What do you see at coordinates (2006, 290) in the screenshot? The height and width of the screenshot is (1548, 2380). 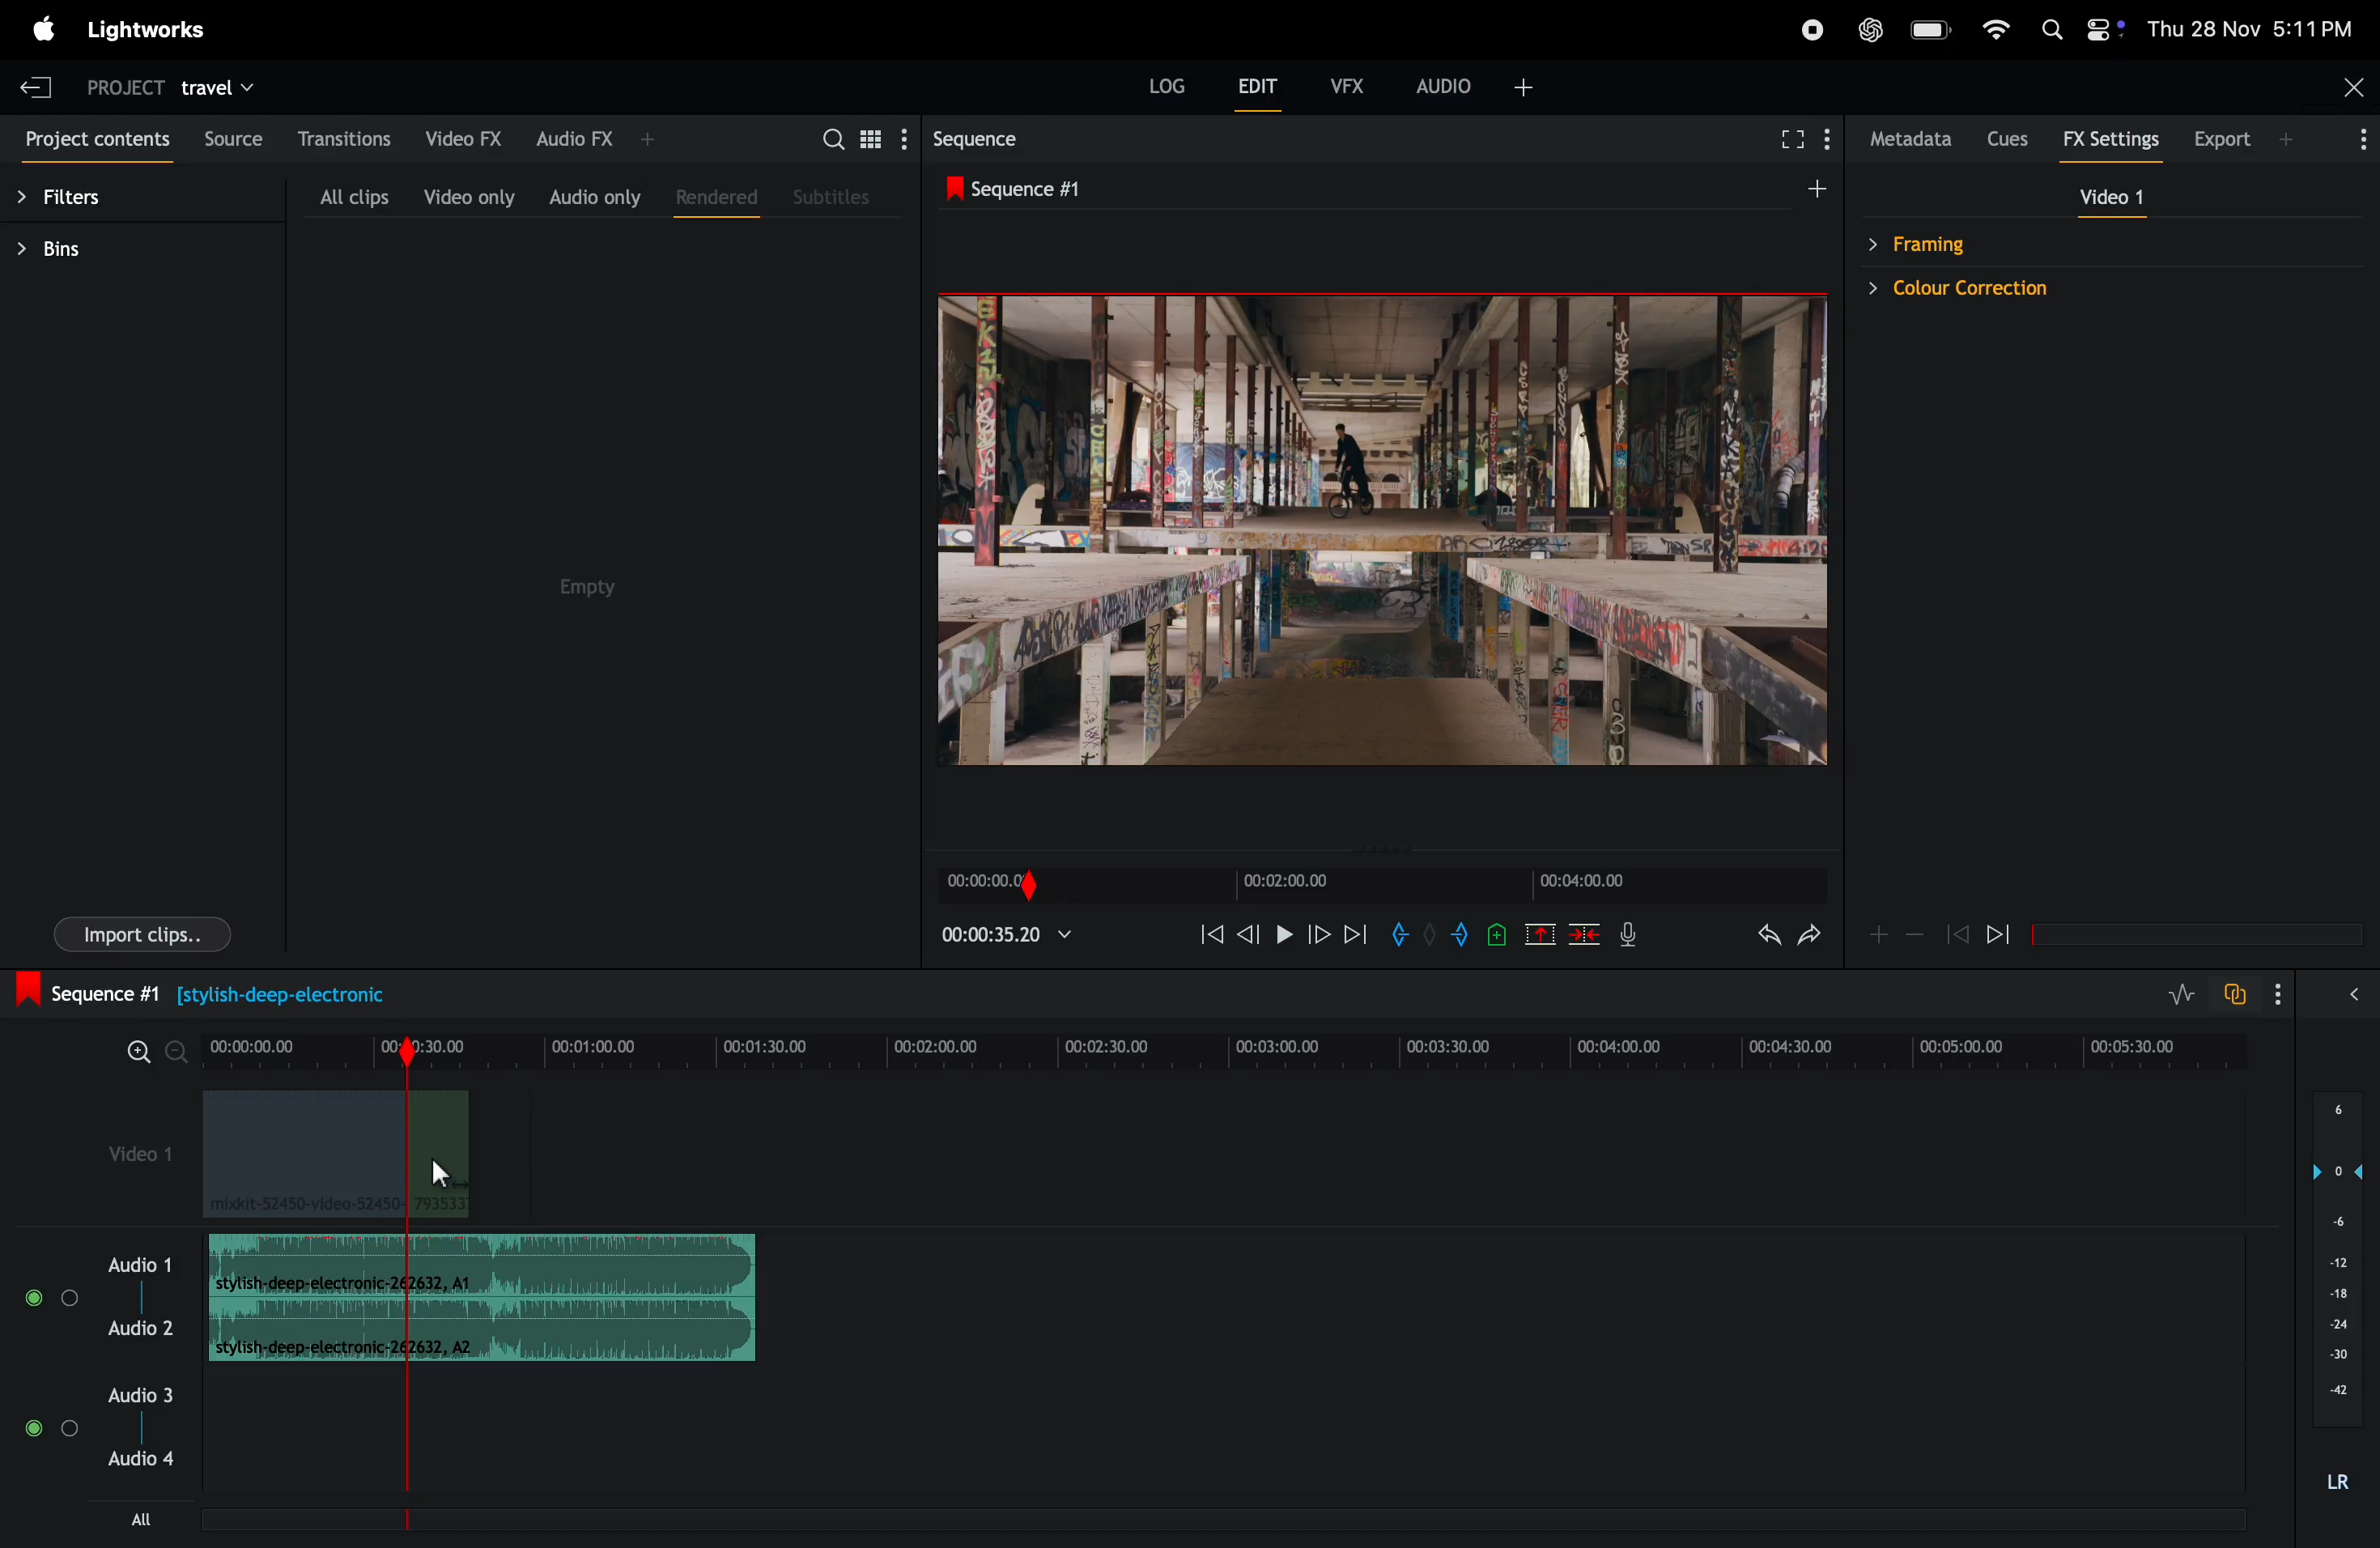 I see `colour correction` at bounding box center [2006, 290].